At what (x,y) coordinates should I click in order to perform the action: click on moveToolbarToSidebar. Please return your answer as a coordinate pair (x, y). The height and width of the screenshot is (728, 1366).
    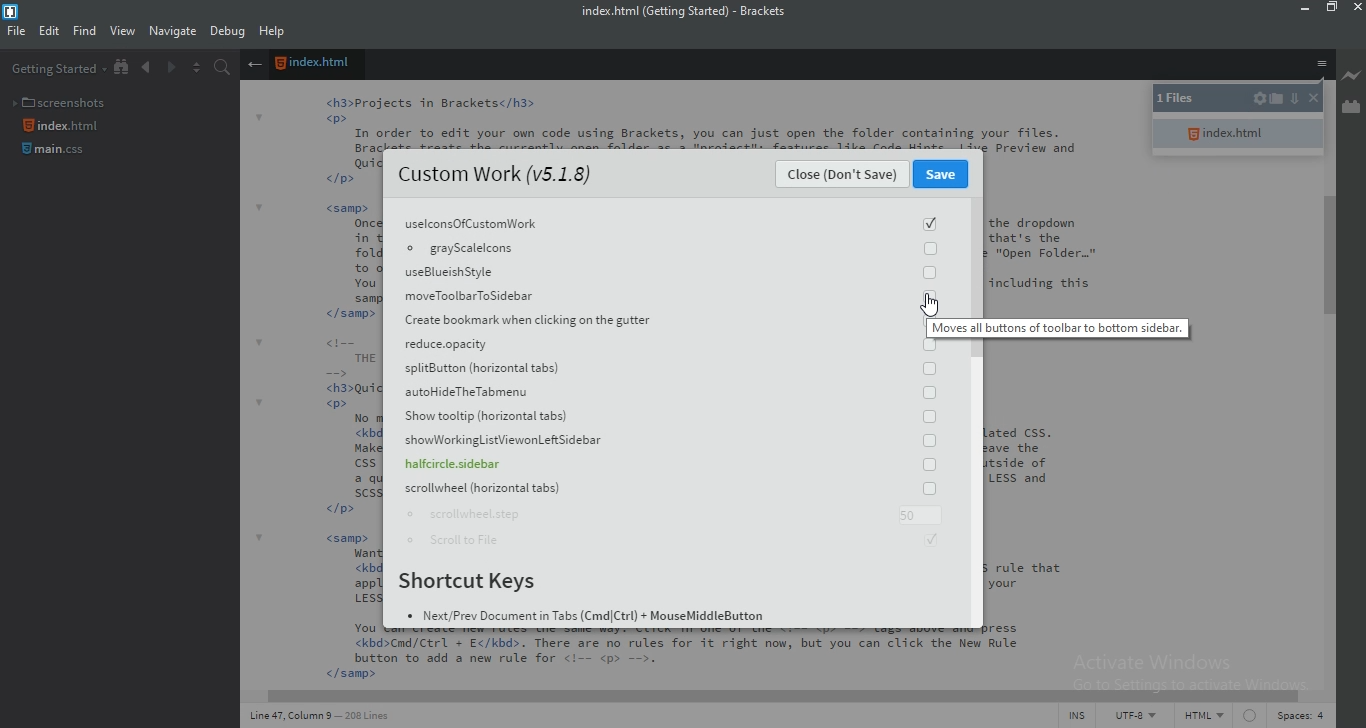
    Looking at the image, I should click on (670, 295).